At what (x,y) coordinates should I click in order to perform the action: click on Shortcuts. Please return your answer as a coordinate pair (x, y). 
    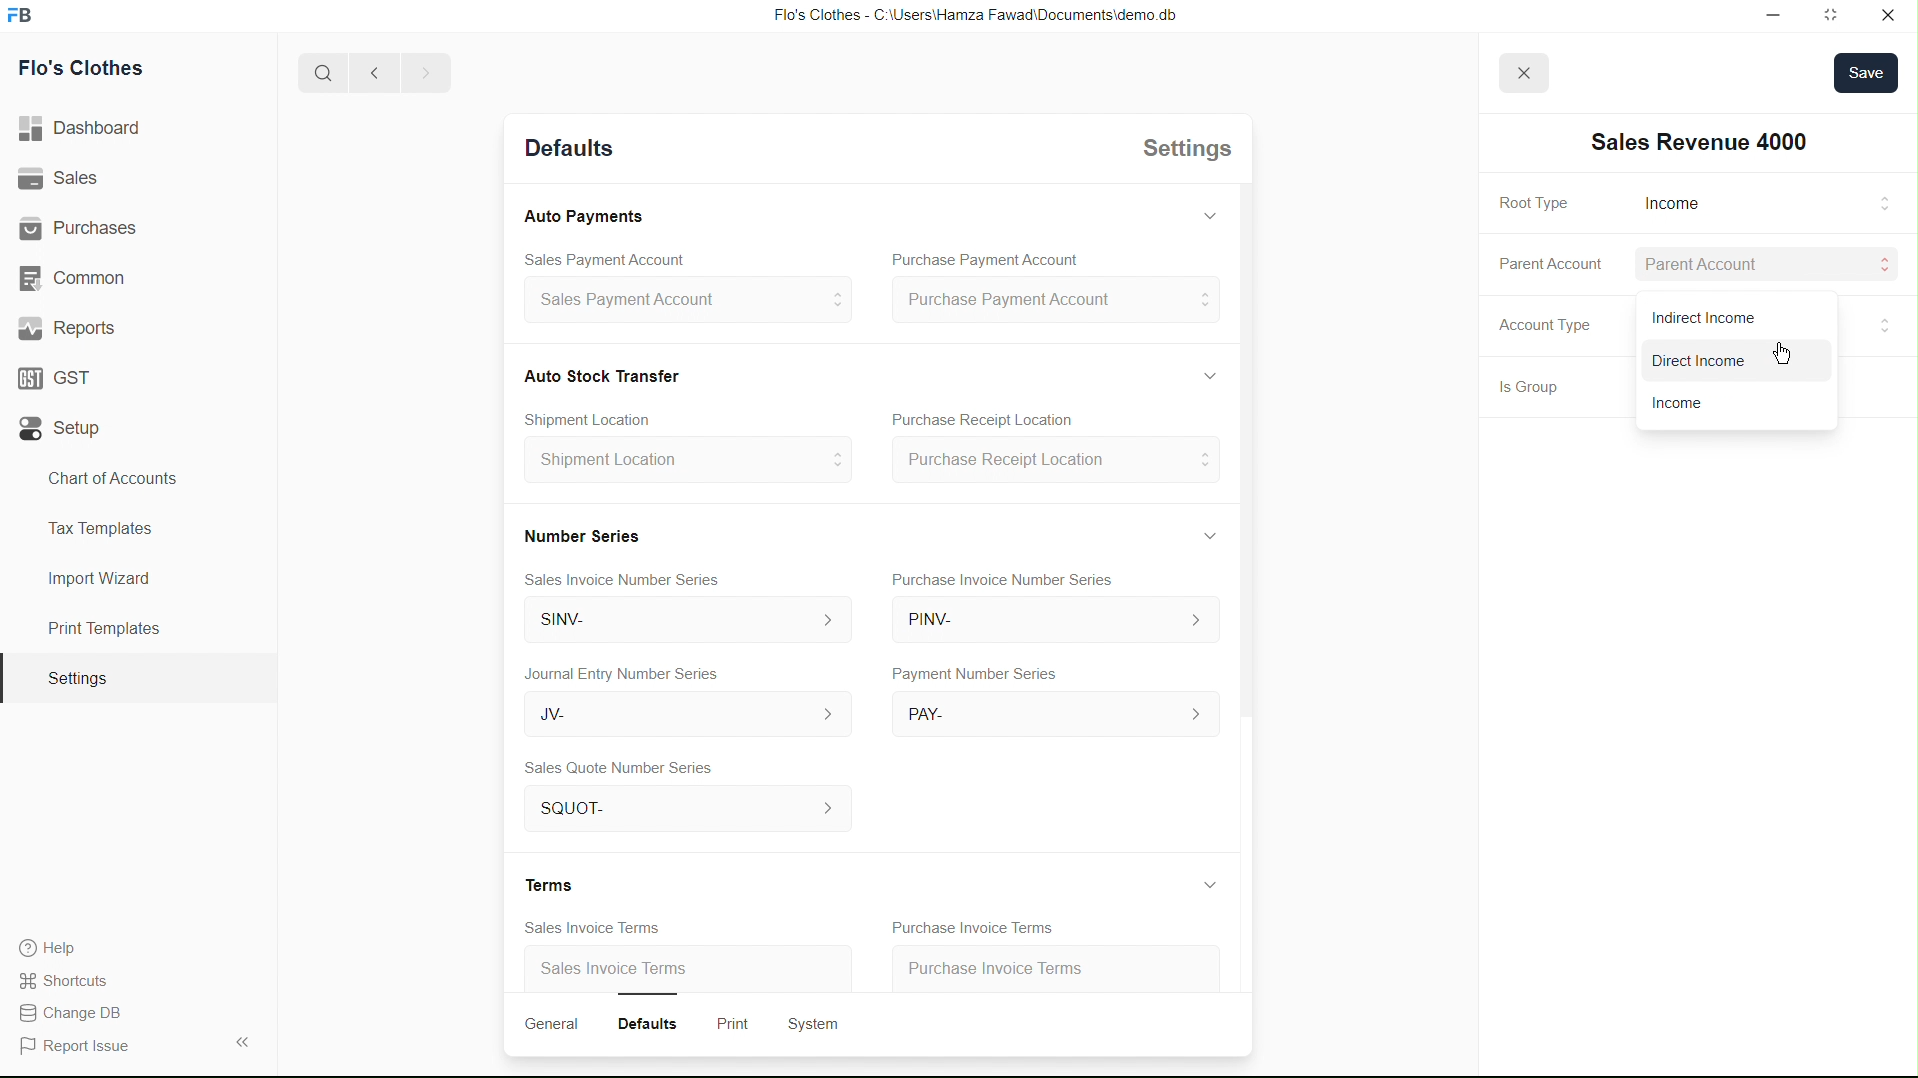
    Looking at the image, I should click on (75, 979).